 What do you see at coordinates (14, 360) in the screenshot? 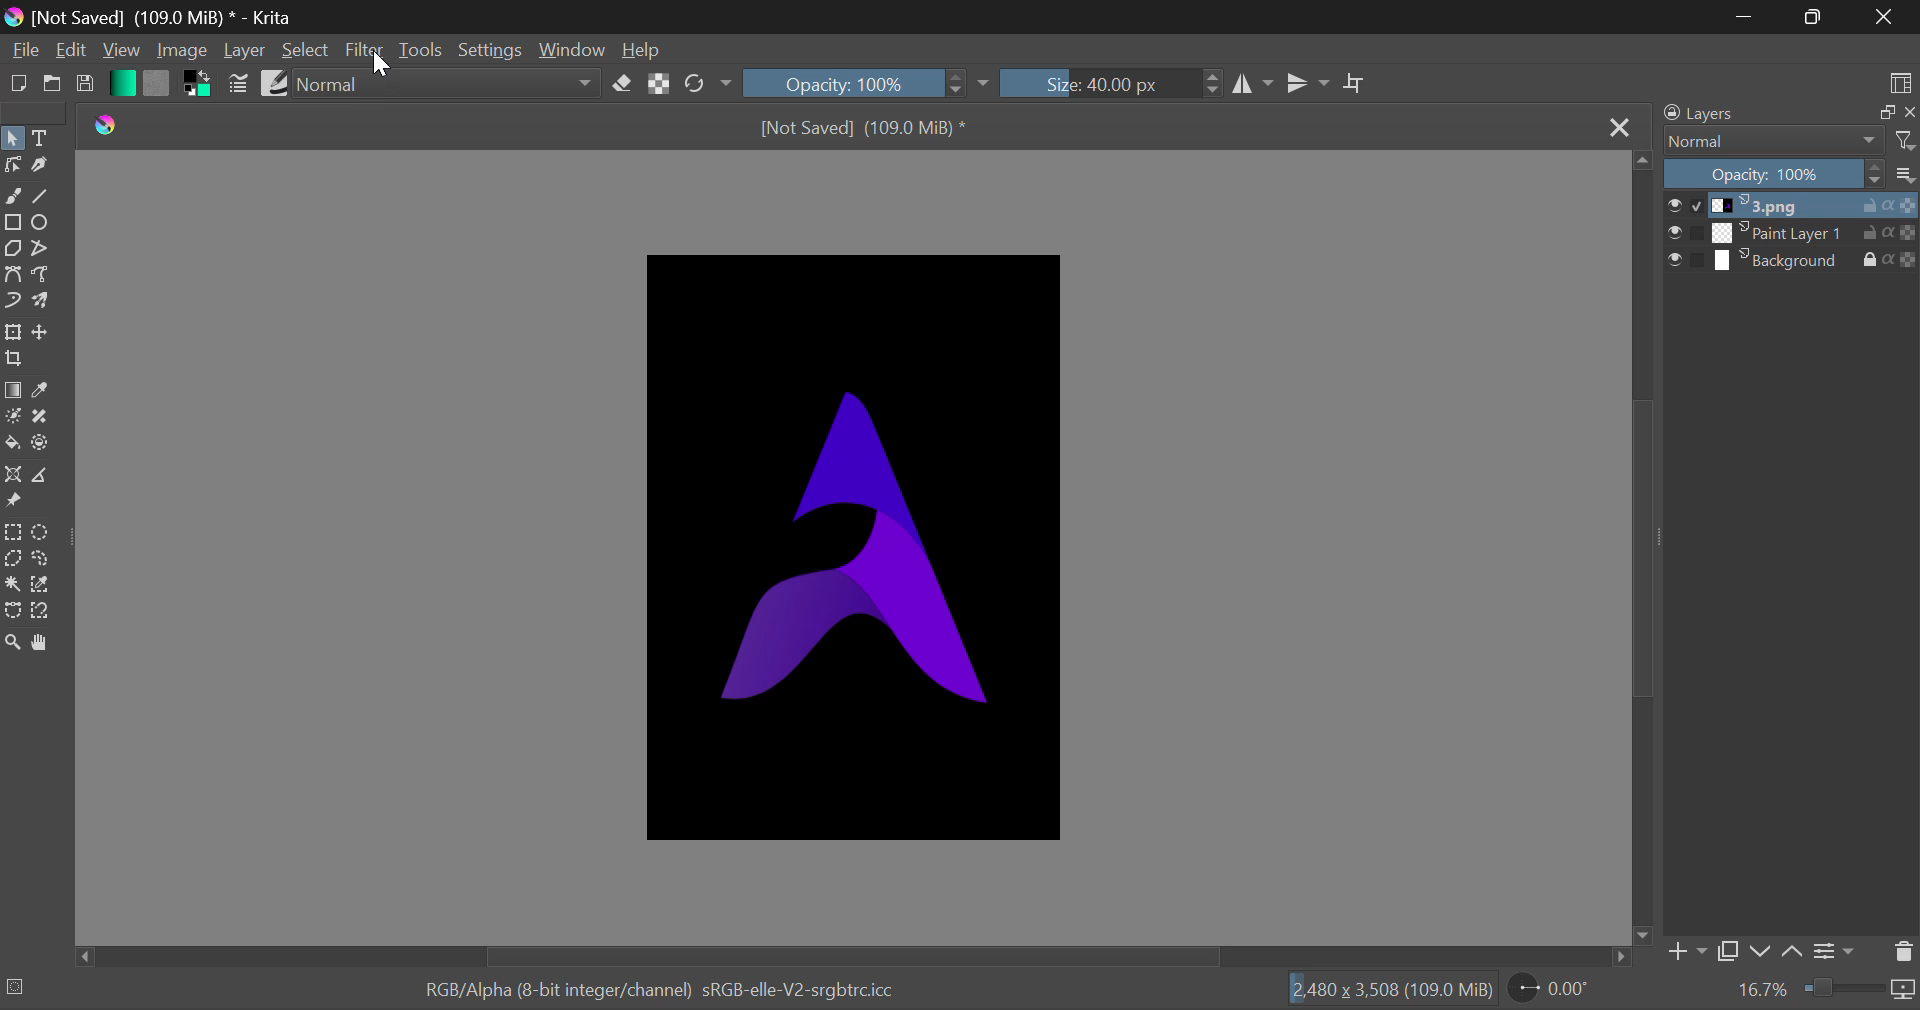
I see `Crop` at bounding box center [14, 360].